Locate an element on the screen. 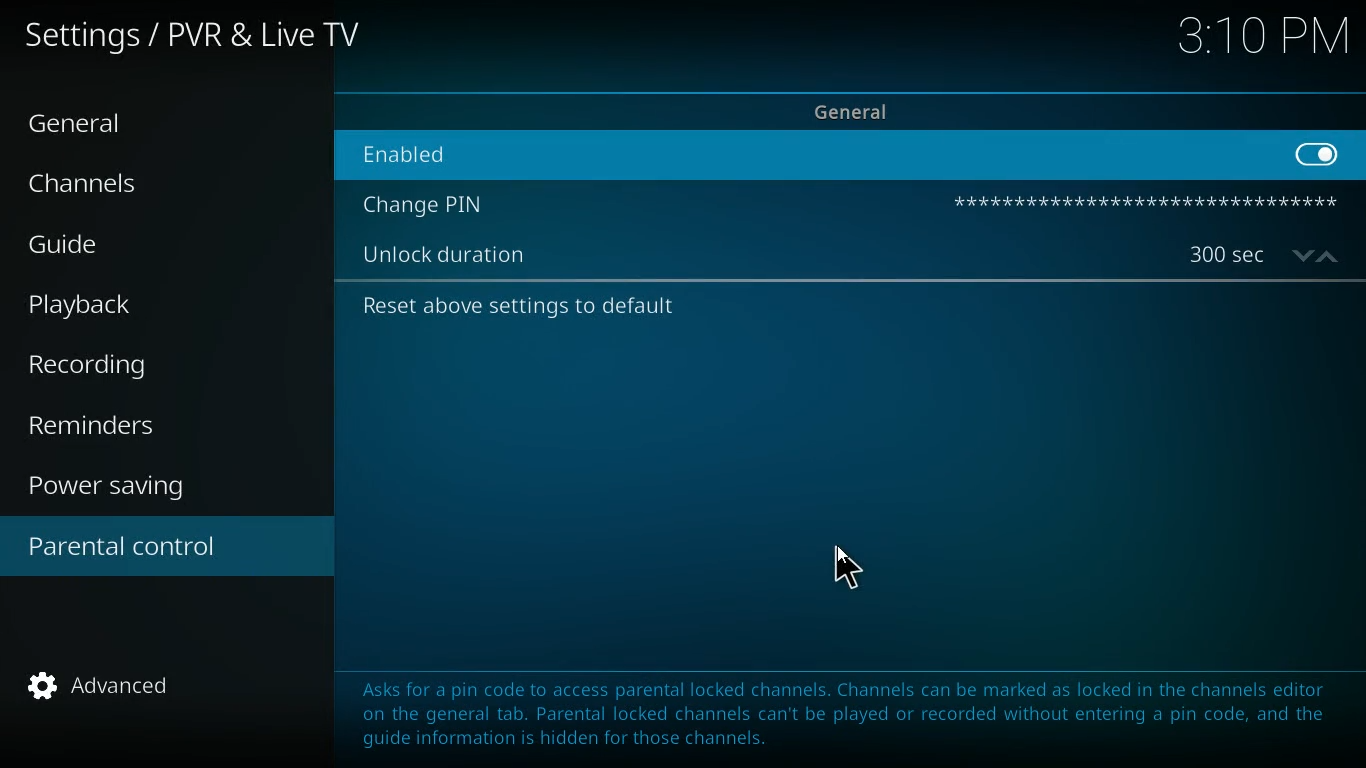  guide is located at coordinates (123, 247).